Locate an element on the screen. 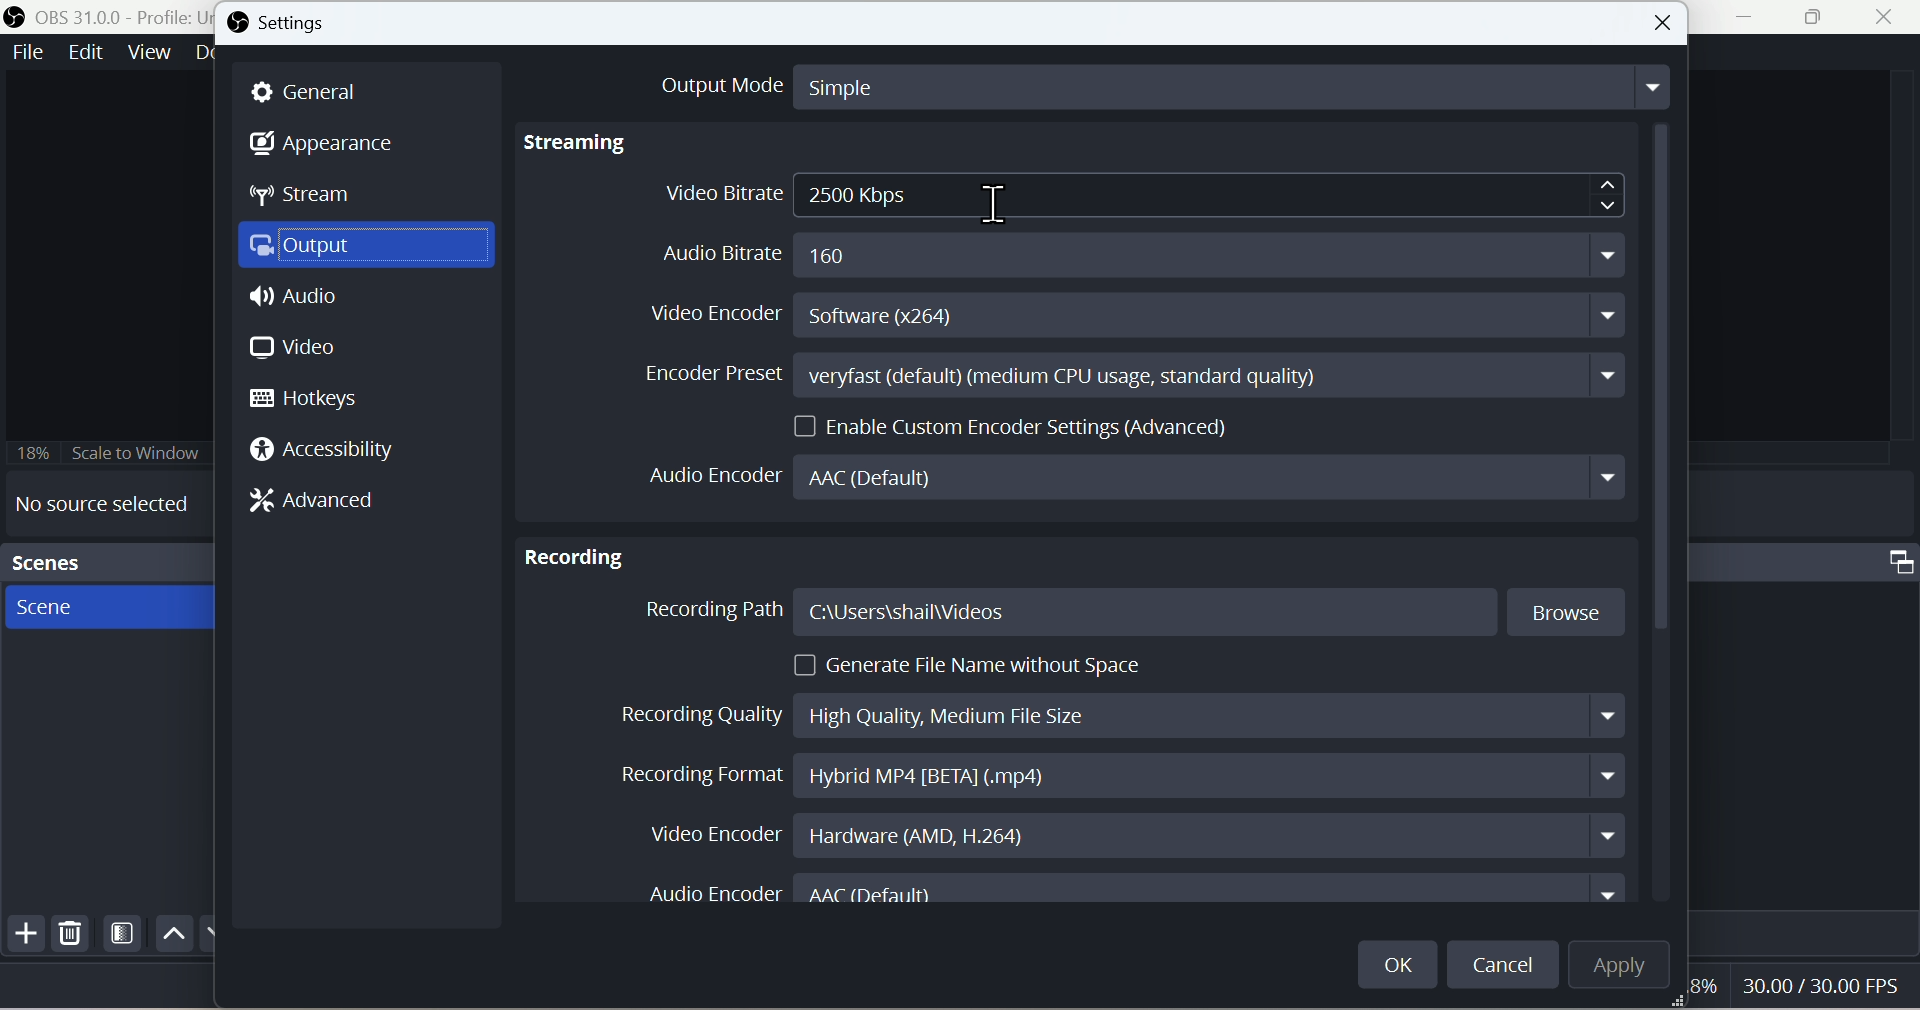 Image resolution: width=1920 pixels, height=1010 pixels. View is located at coordinates (149, 53).